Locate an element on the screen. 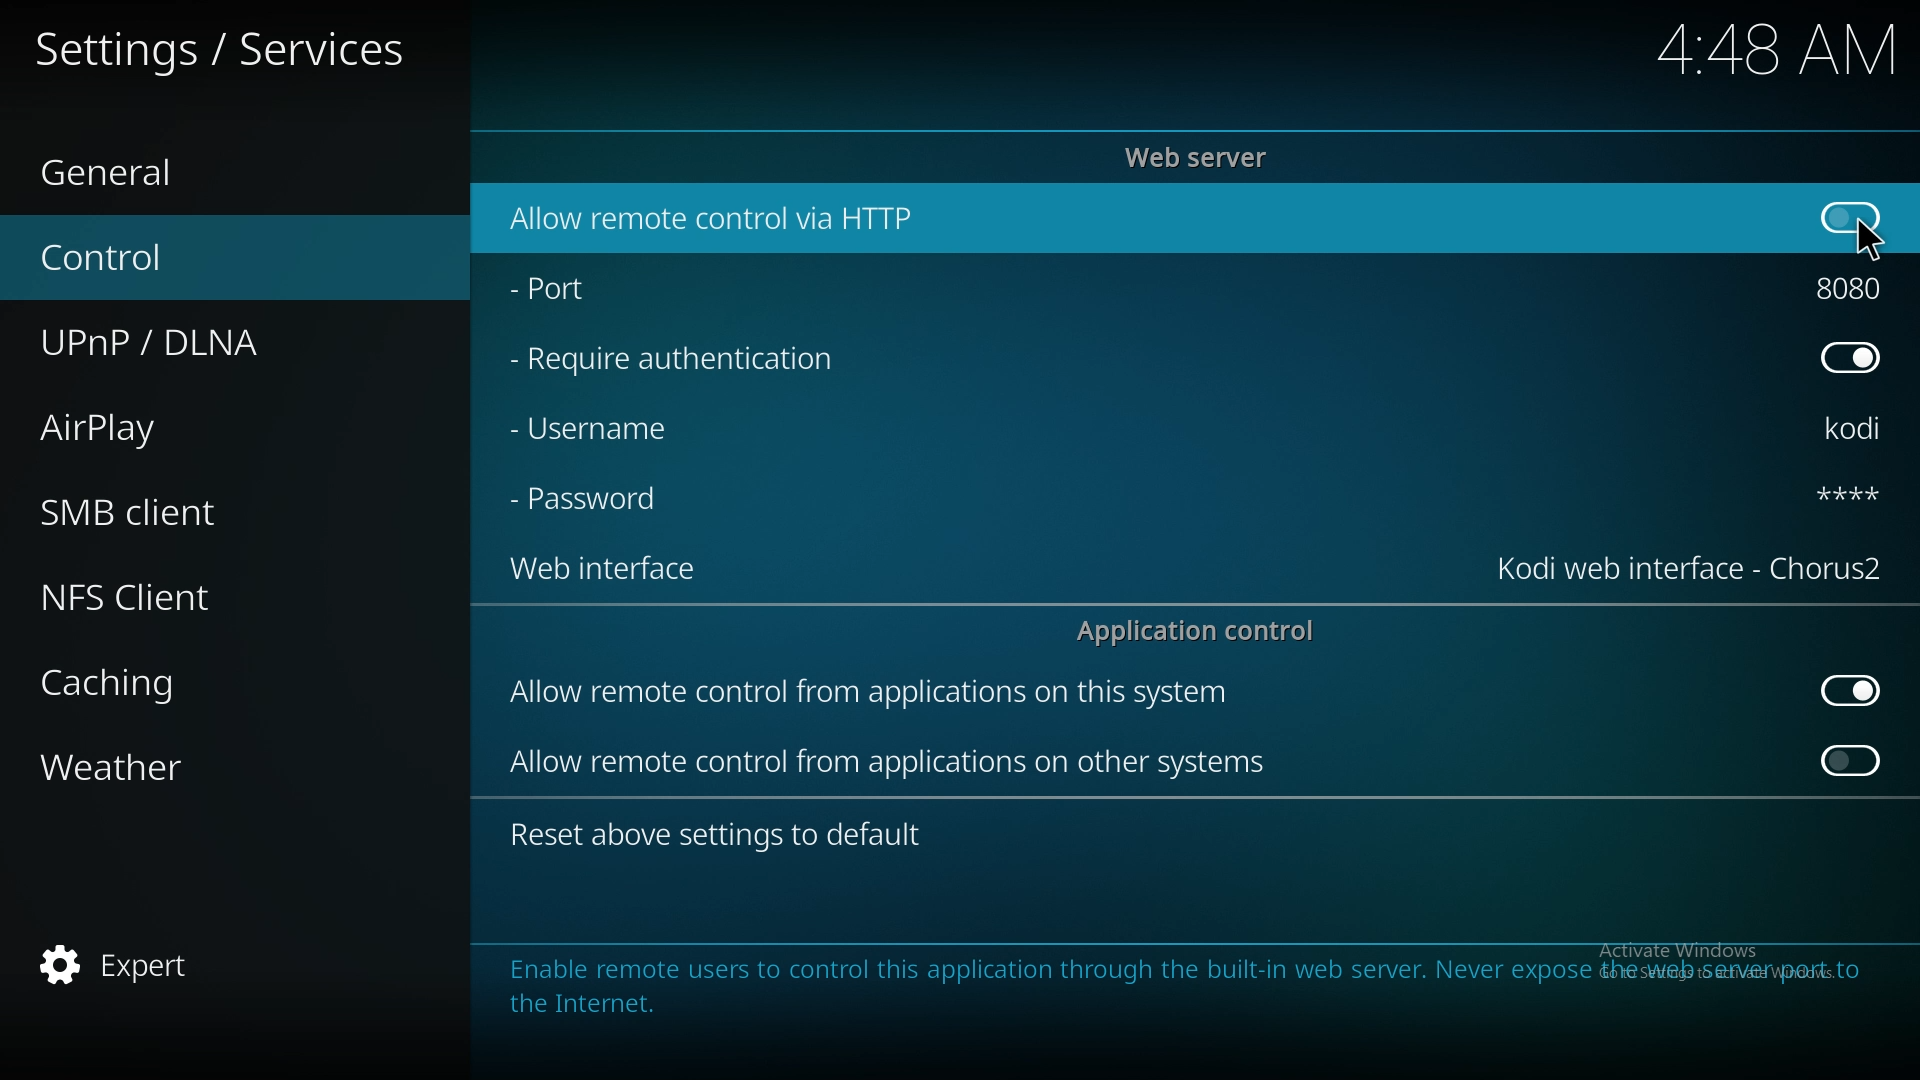 This screenshot has height=1080, width=1920. off is located at coordinates (1849, 689).